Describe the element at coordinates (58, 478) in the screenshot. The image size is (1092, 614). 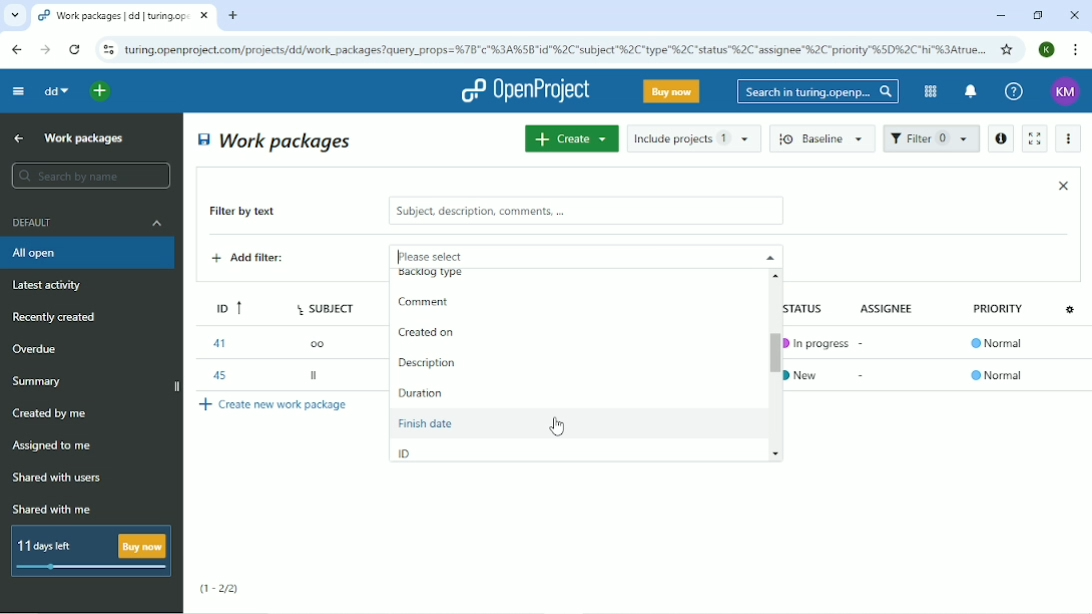
I see `Shared with users` at that location.